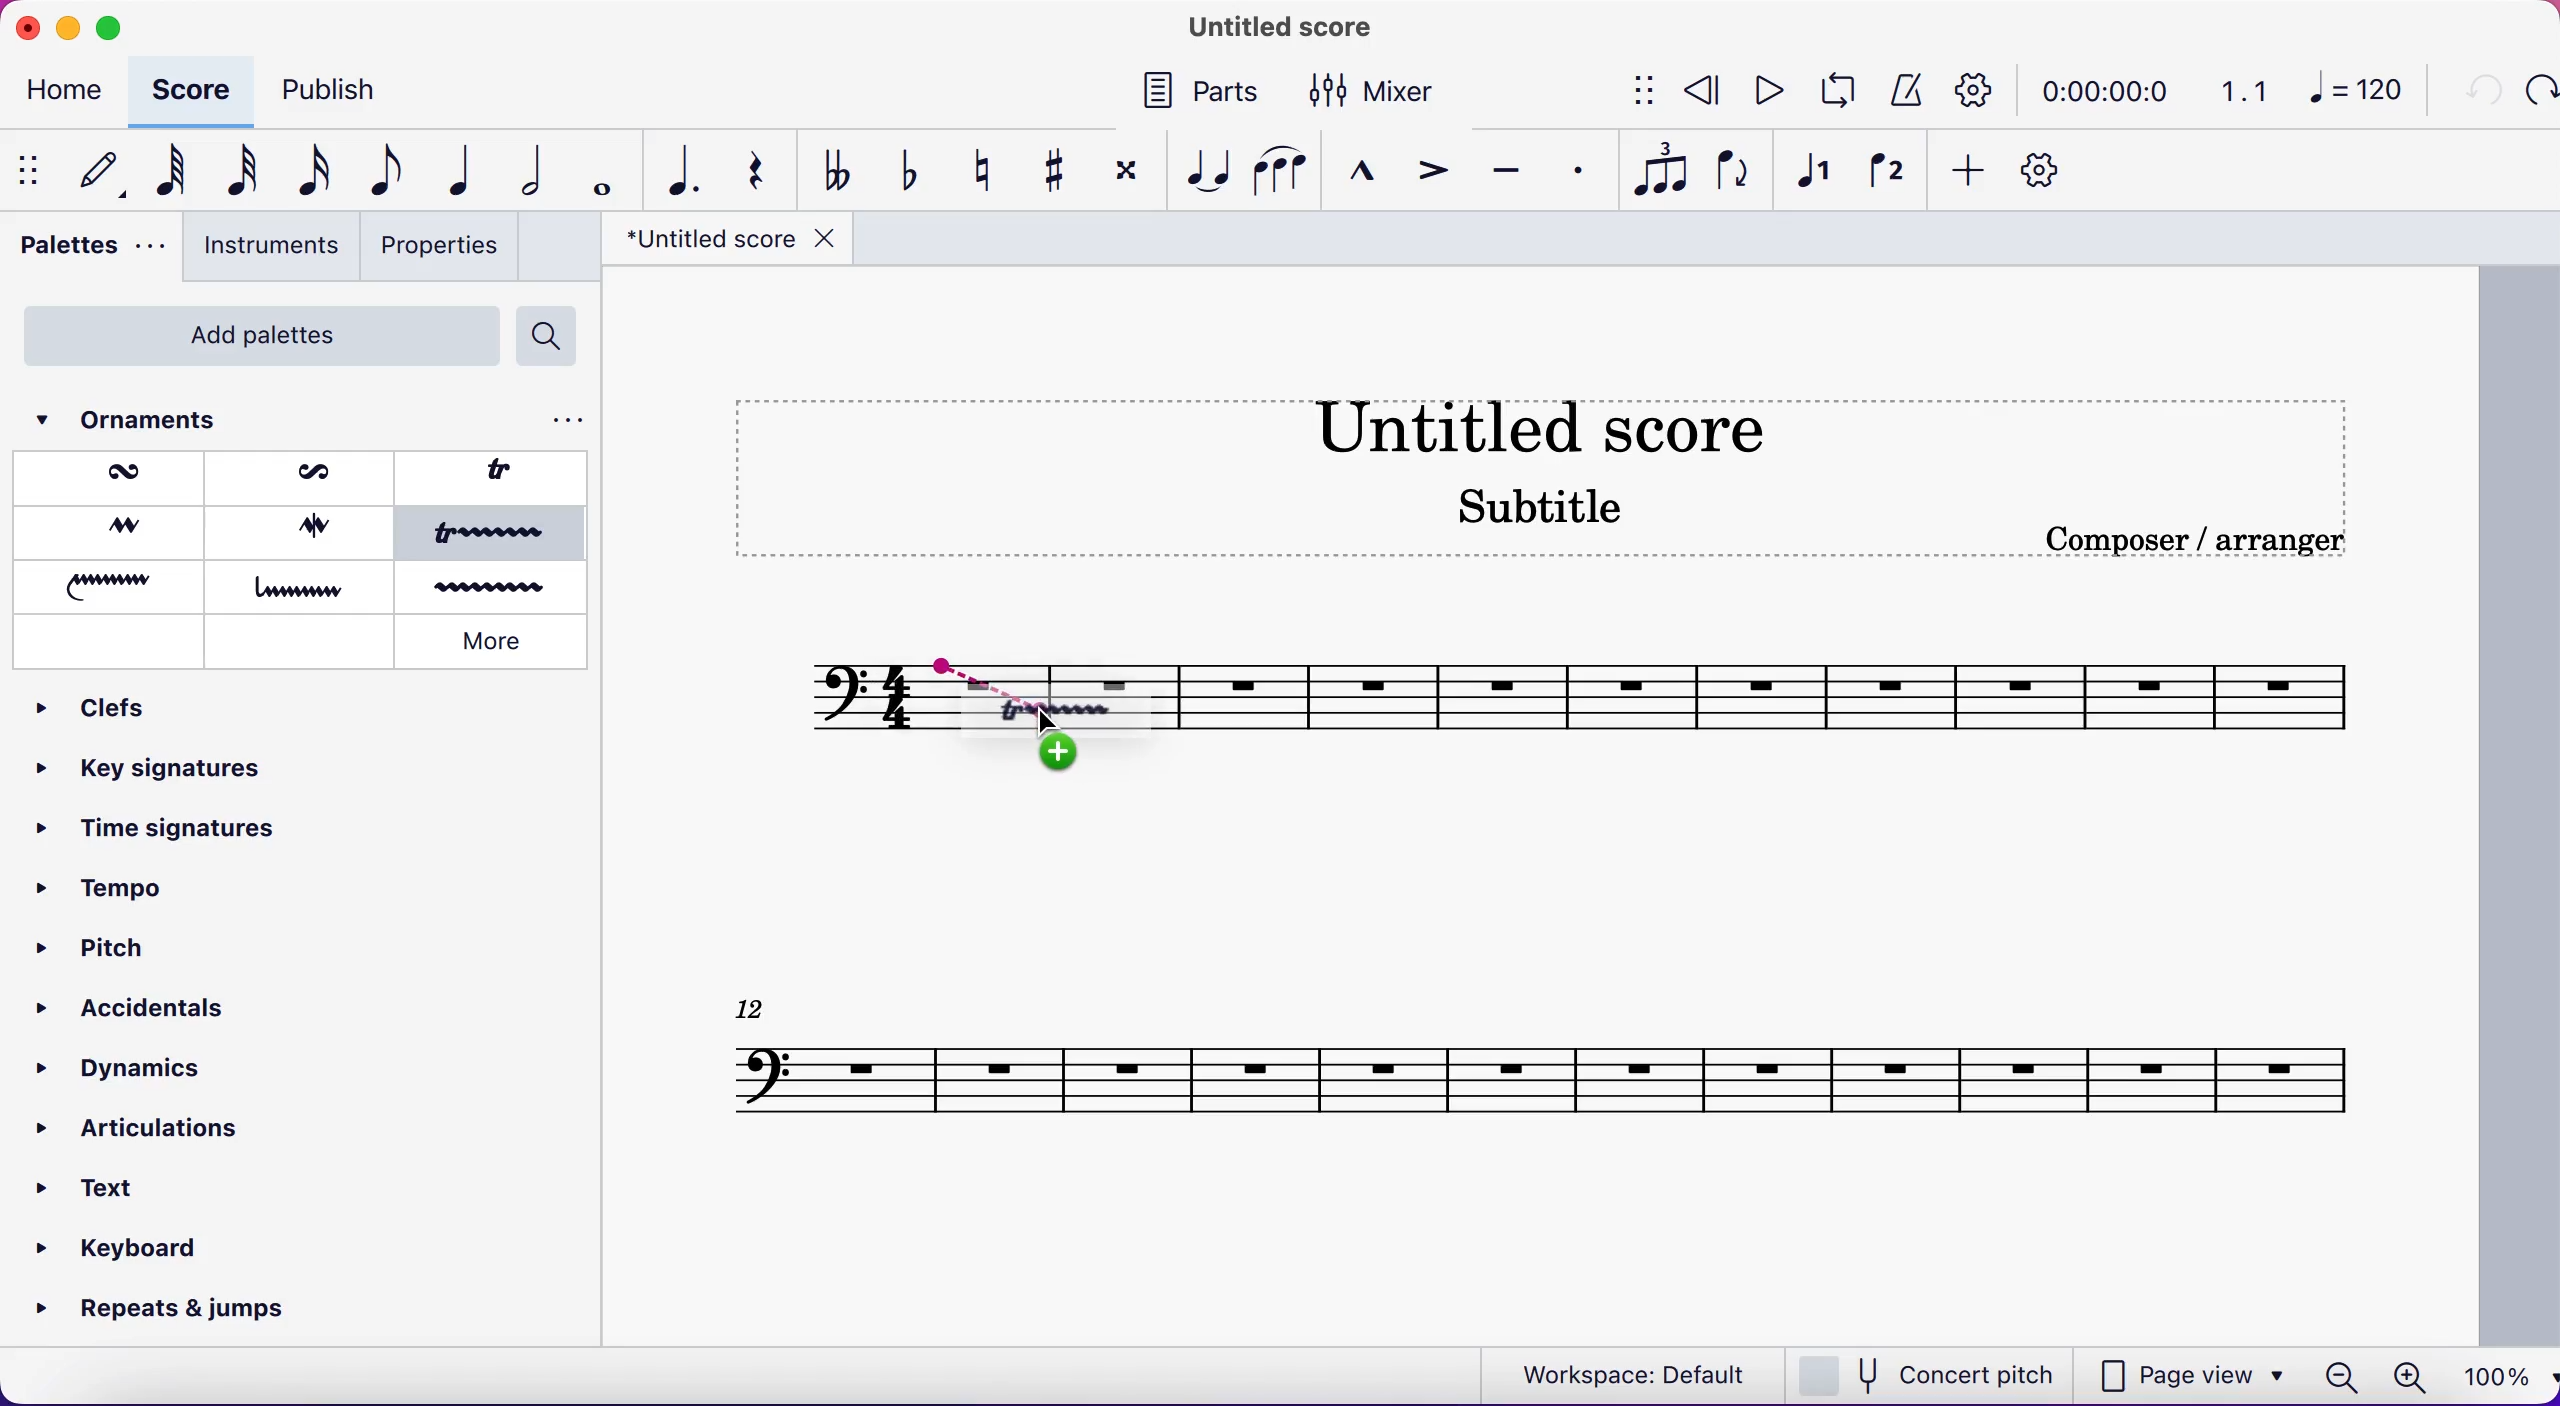 This screenshot has height=1406, width=2560. Describe the element at coordinates (1970, 173) in the screenshot. I see `add` at that location.